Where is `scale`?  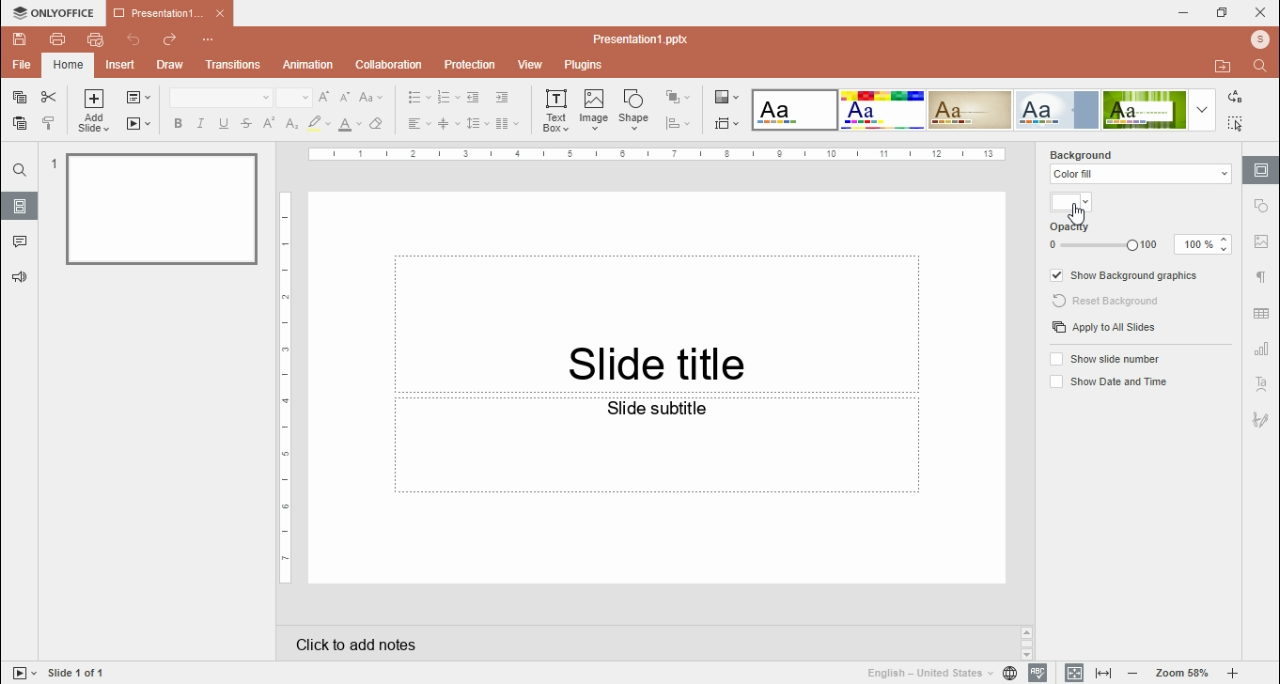
scale is located at coordinates (284, 389).